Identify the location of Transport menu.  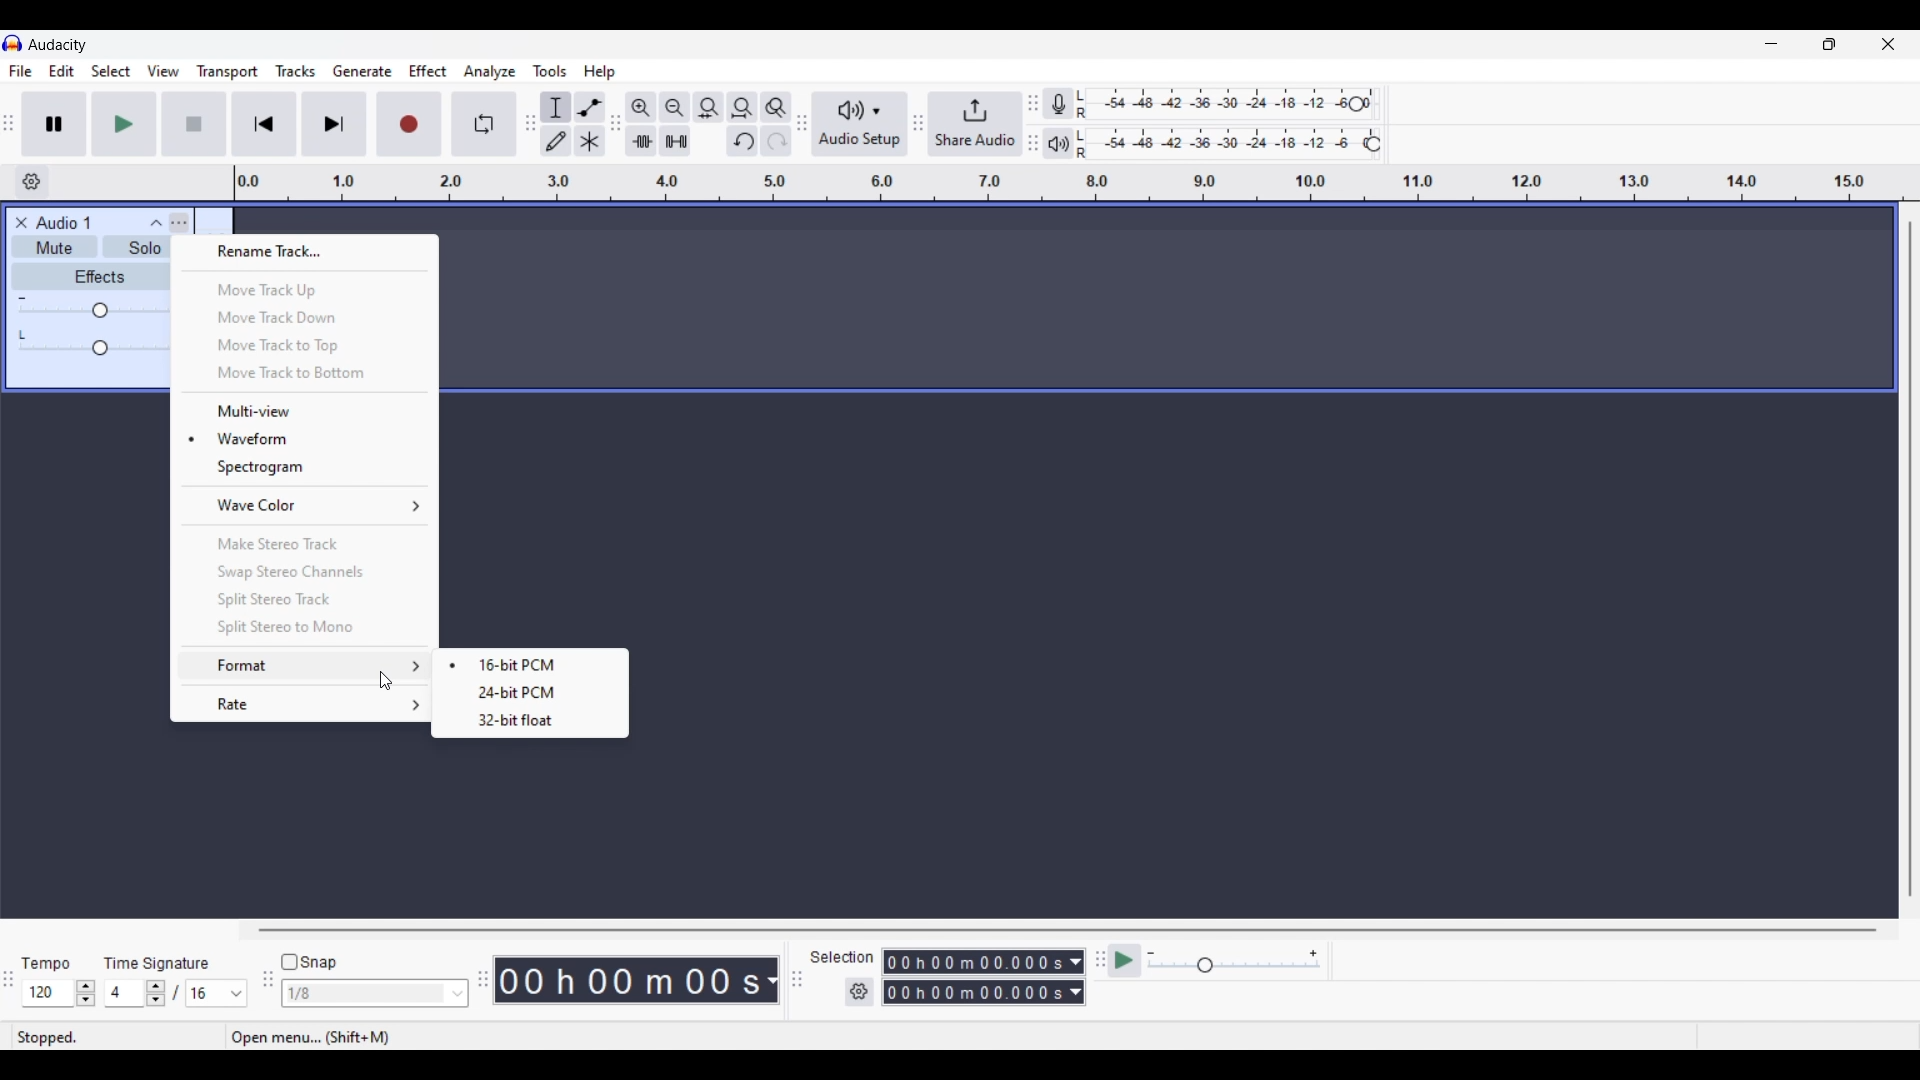
(228, 71).